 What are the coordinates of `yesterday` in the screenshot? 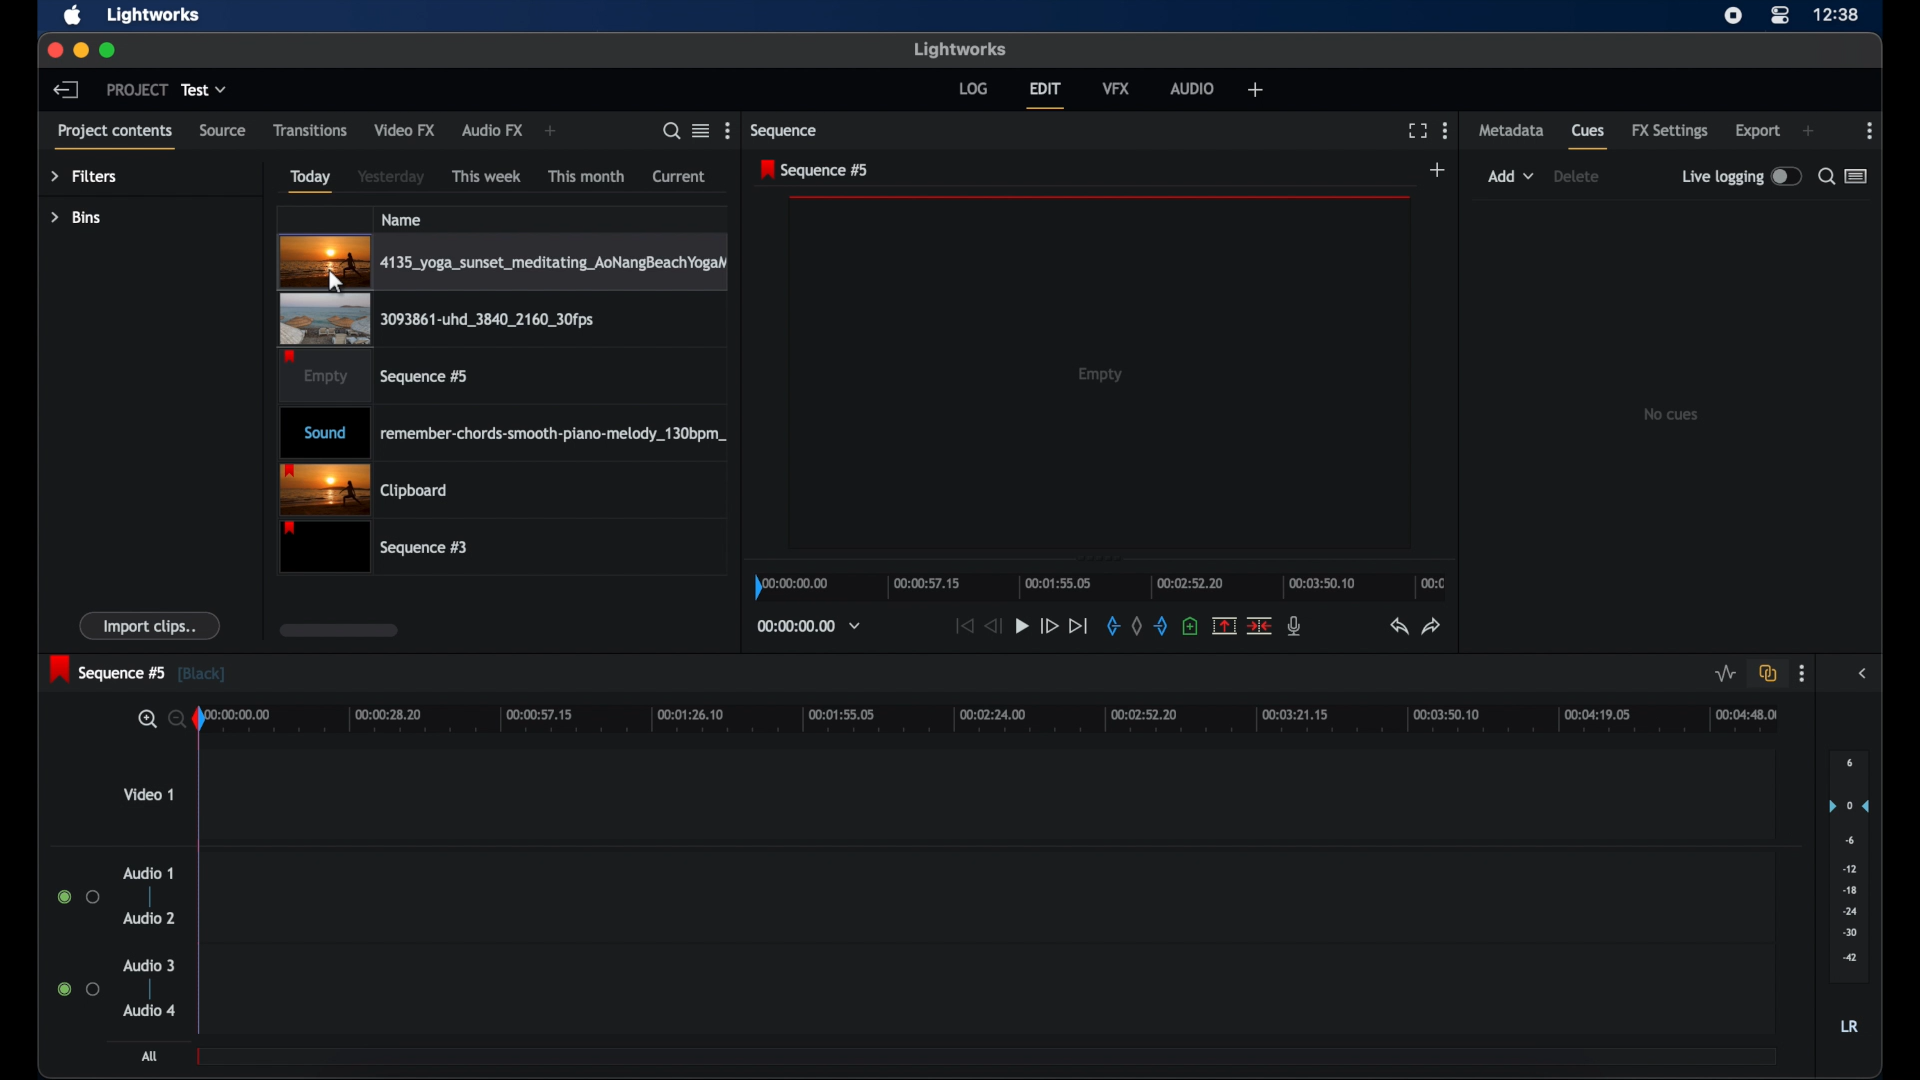 It's located at (392, 176).